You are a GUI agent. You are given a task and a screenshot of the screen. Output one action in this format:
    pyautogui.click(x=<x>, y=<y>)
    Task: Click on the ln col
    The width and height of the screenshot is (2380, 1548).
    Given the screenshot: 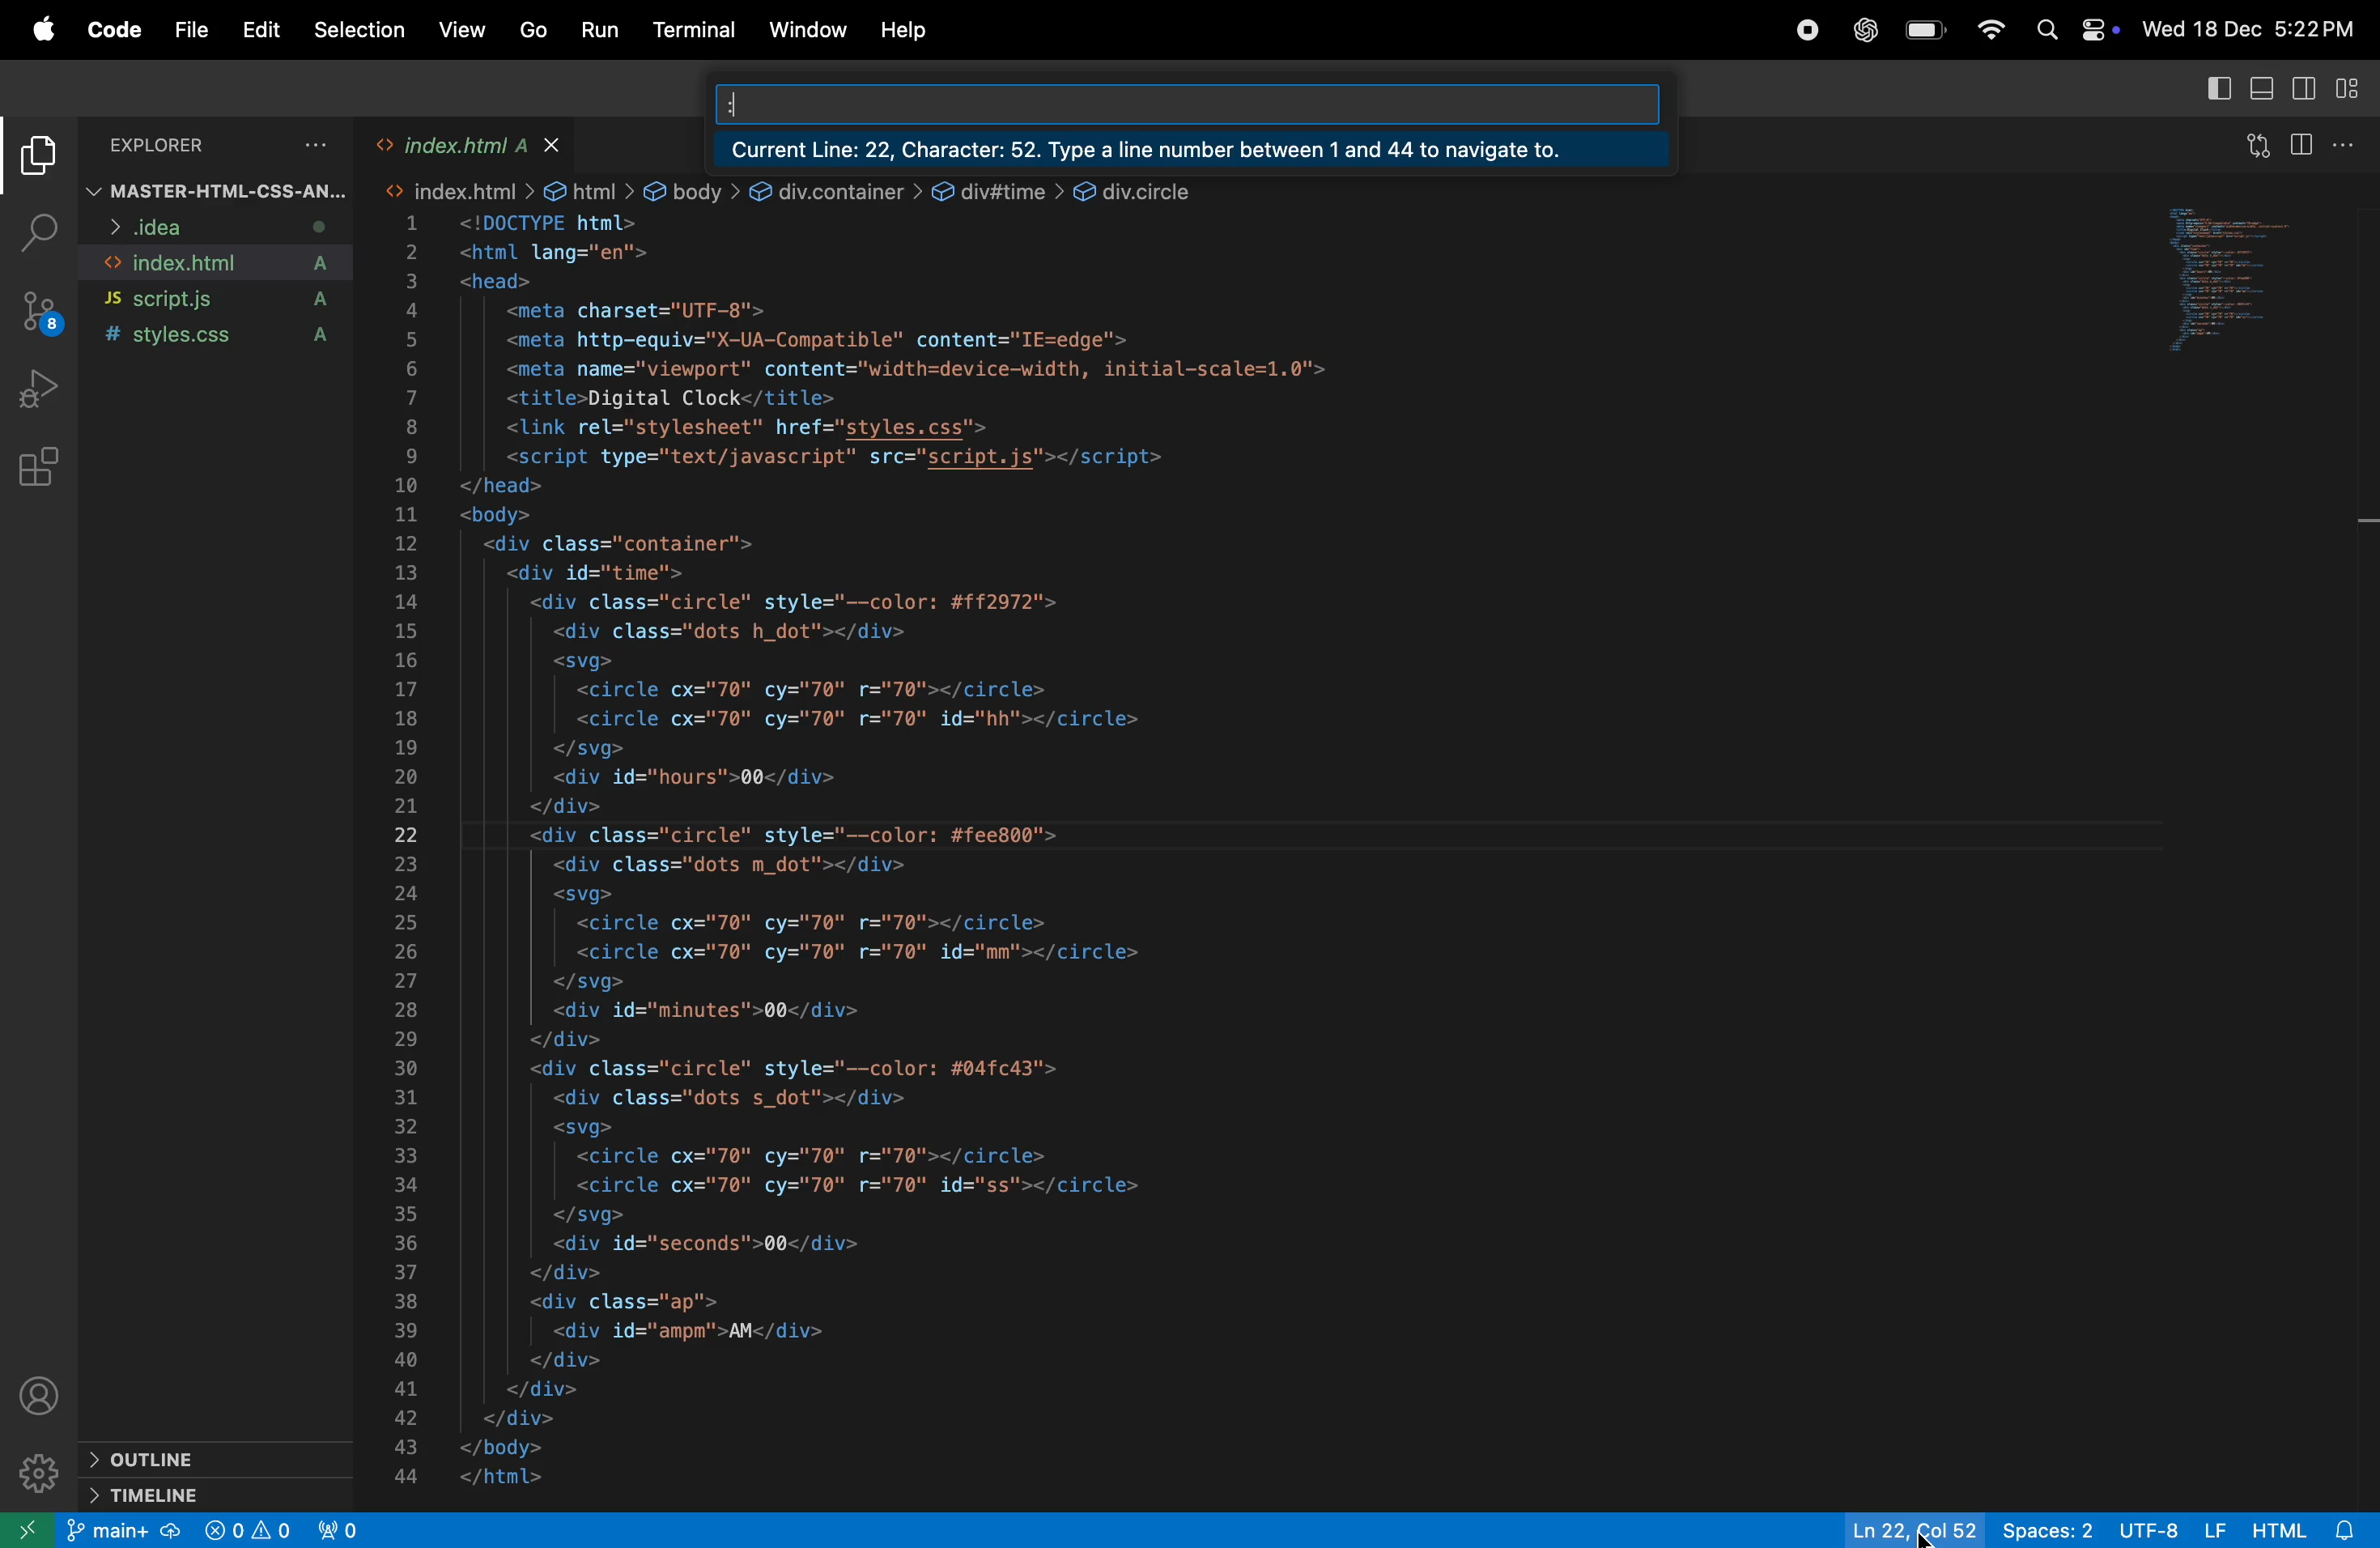 What is the action you would take?
    pyautogui.click(x=1910, y=1529)
    